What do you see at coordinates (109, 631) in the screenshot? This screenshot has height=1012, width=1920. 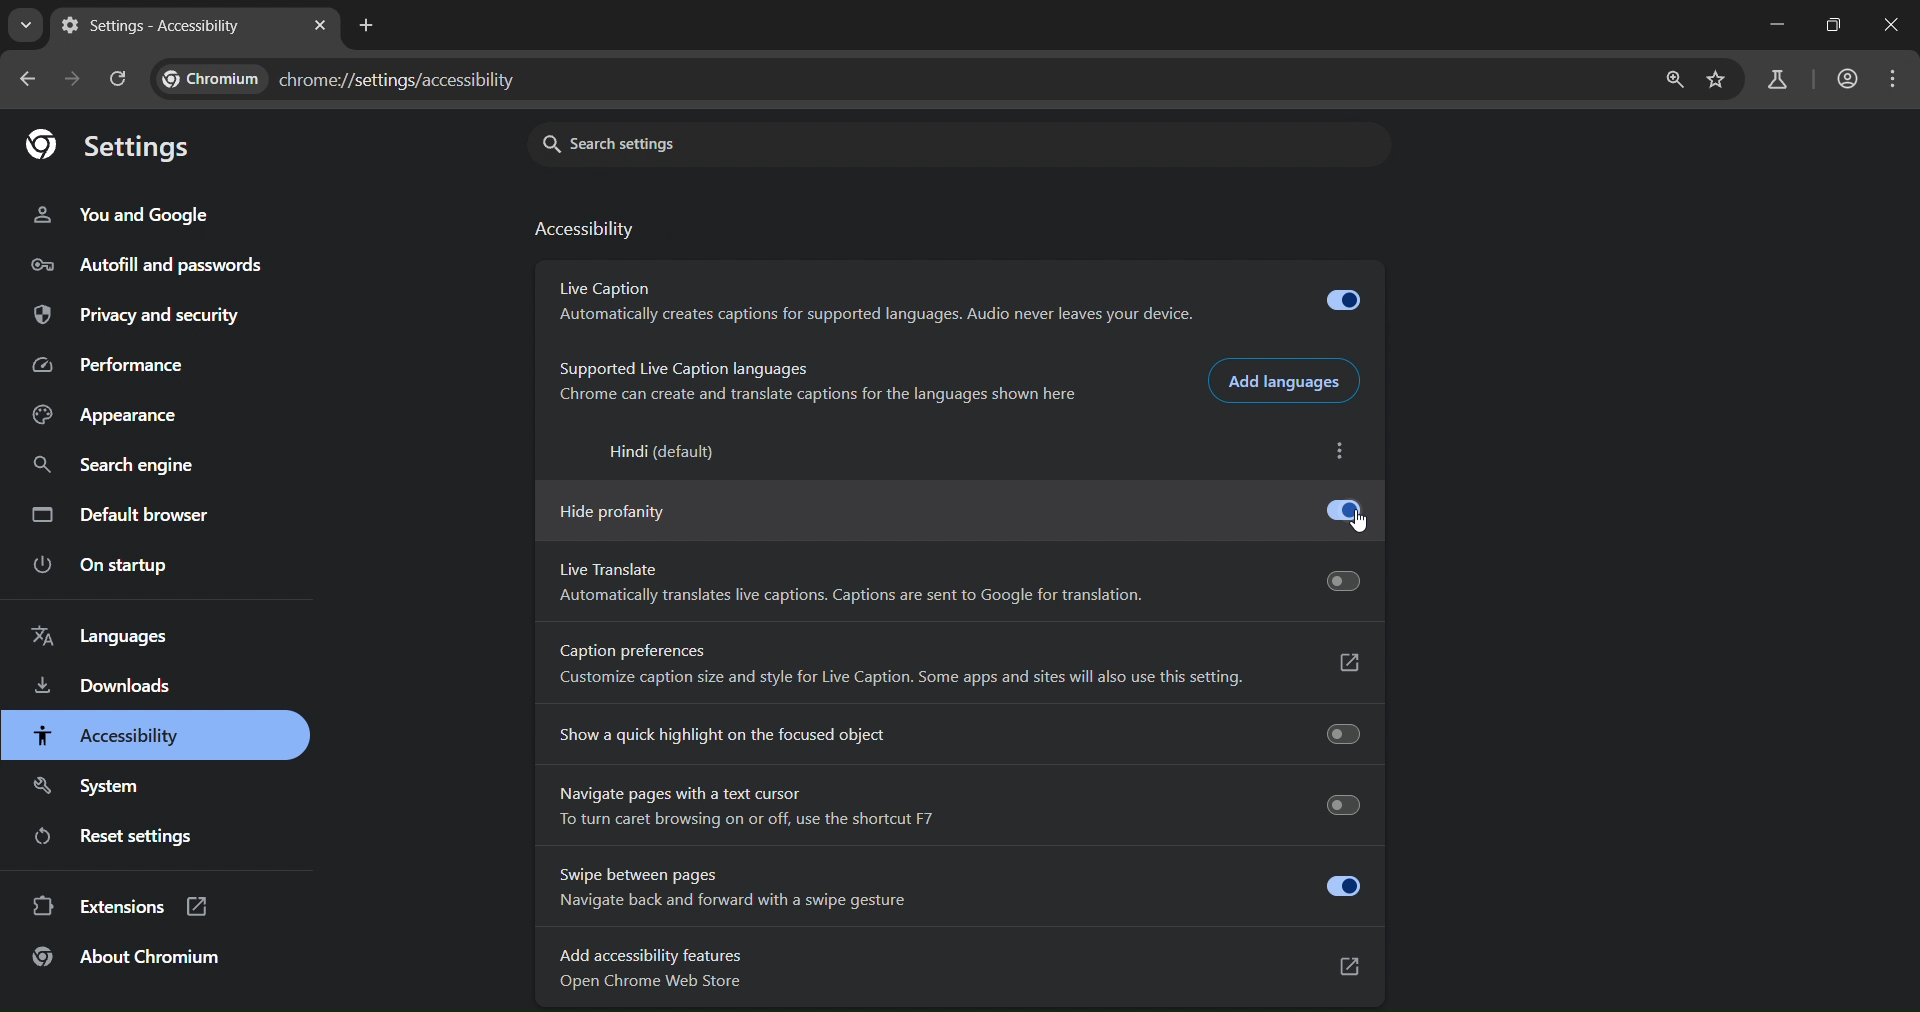 I see `languages` at bounding box center [109, 631].